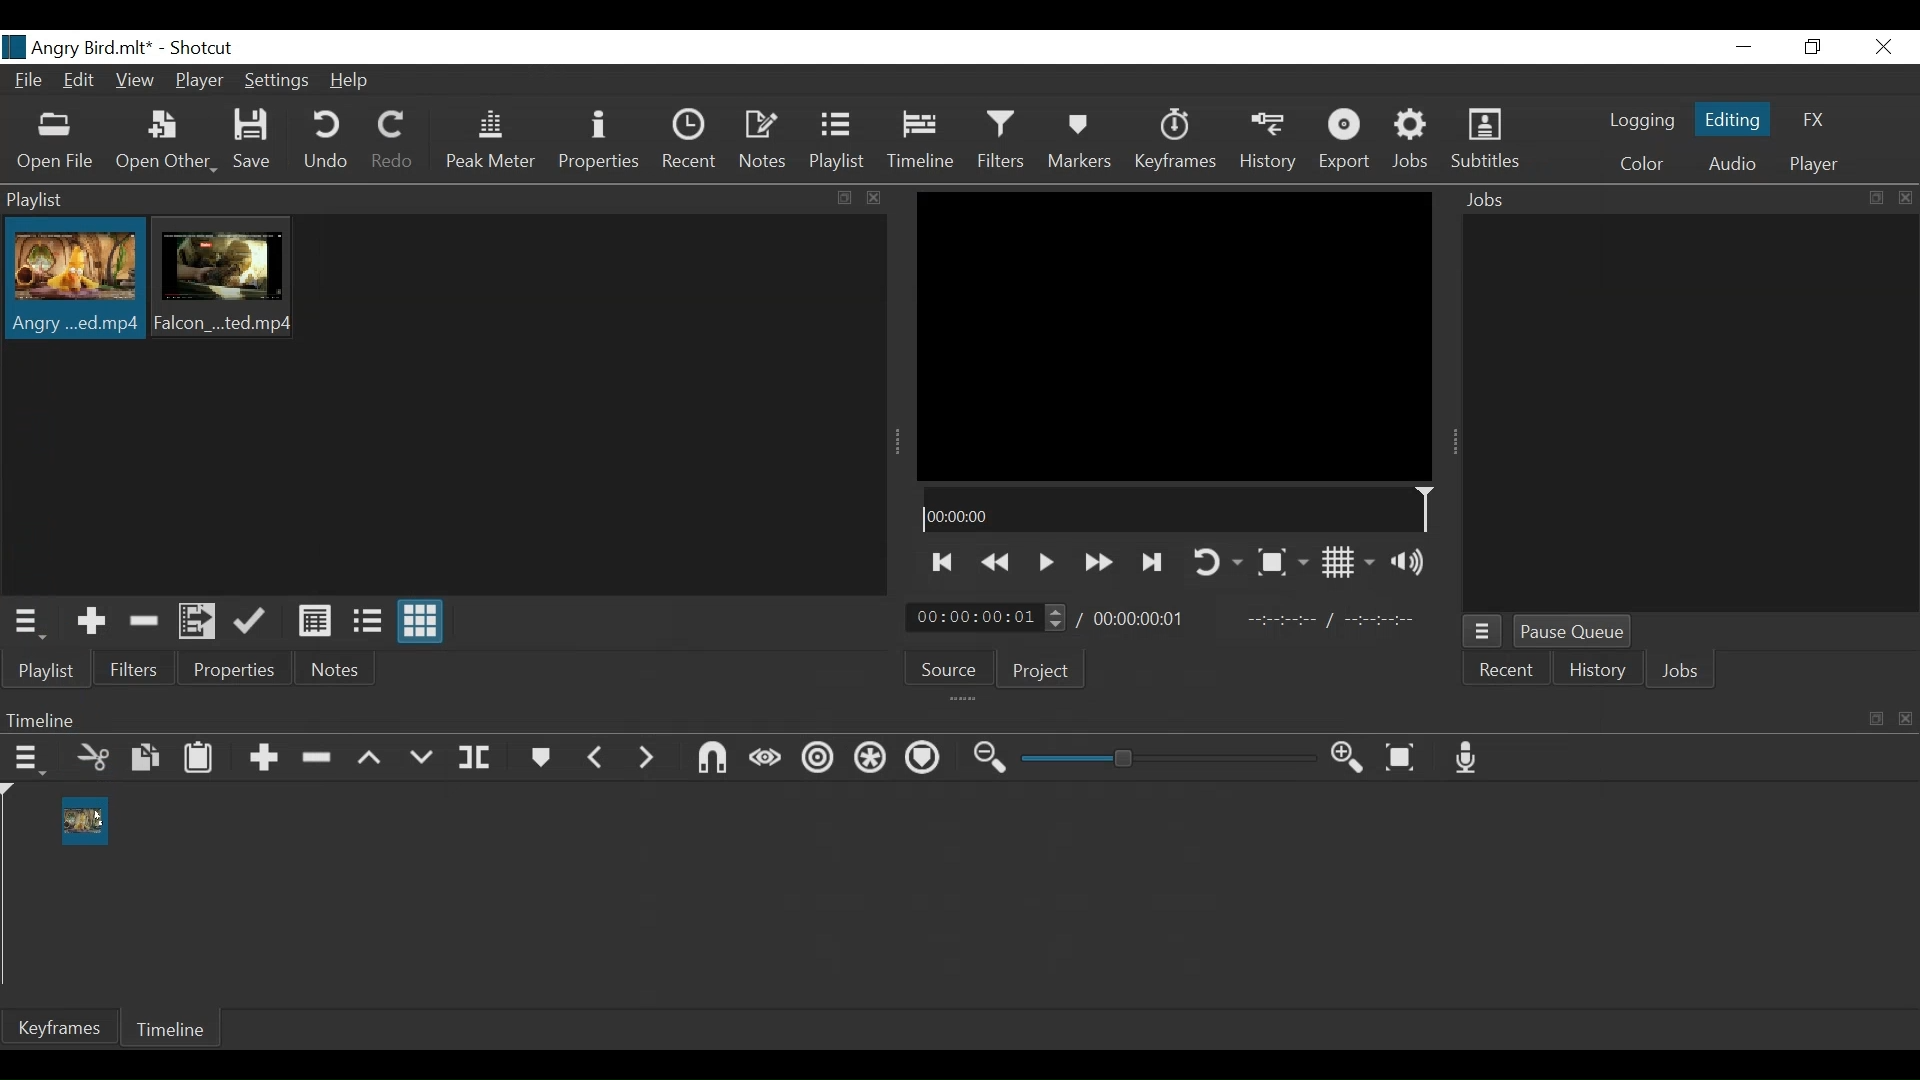 This screenshot has width=1920, height=1080. Describe the element at coordinates (392, 141) in the screenshot. I see `Redo` at that location.